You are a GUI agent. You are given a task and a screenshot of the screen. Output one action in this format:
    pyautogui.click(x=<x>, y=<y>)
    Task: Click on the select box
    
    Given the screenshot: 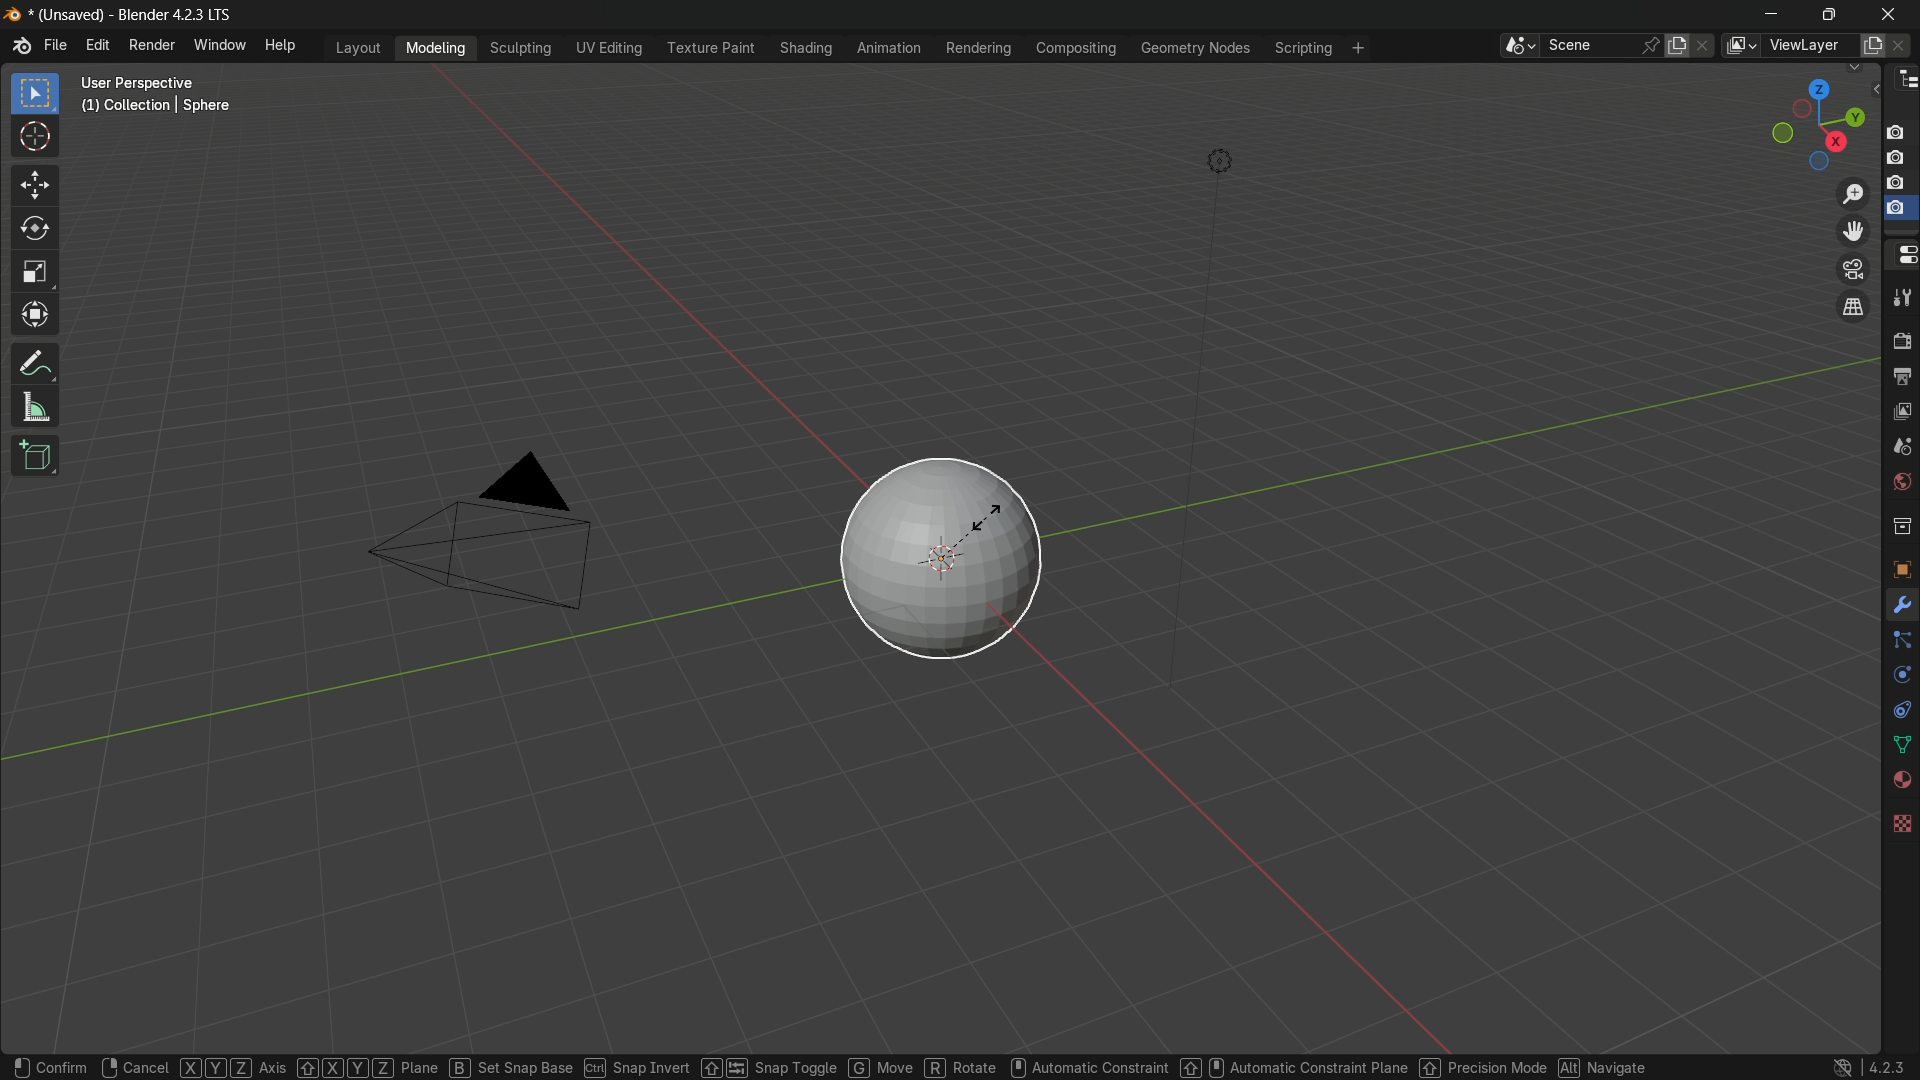 What is the action you would take?
    pyautogui.click(x=33, y=93)
    